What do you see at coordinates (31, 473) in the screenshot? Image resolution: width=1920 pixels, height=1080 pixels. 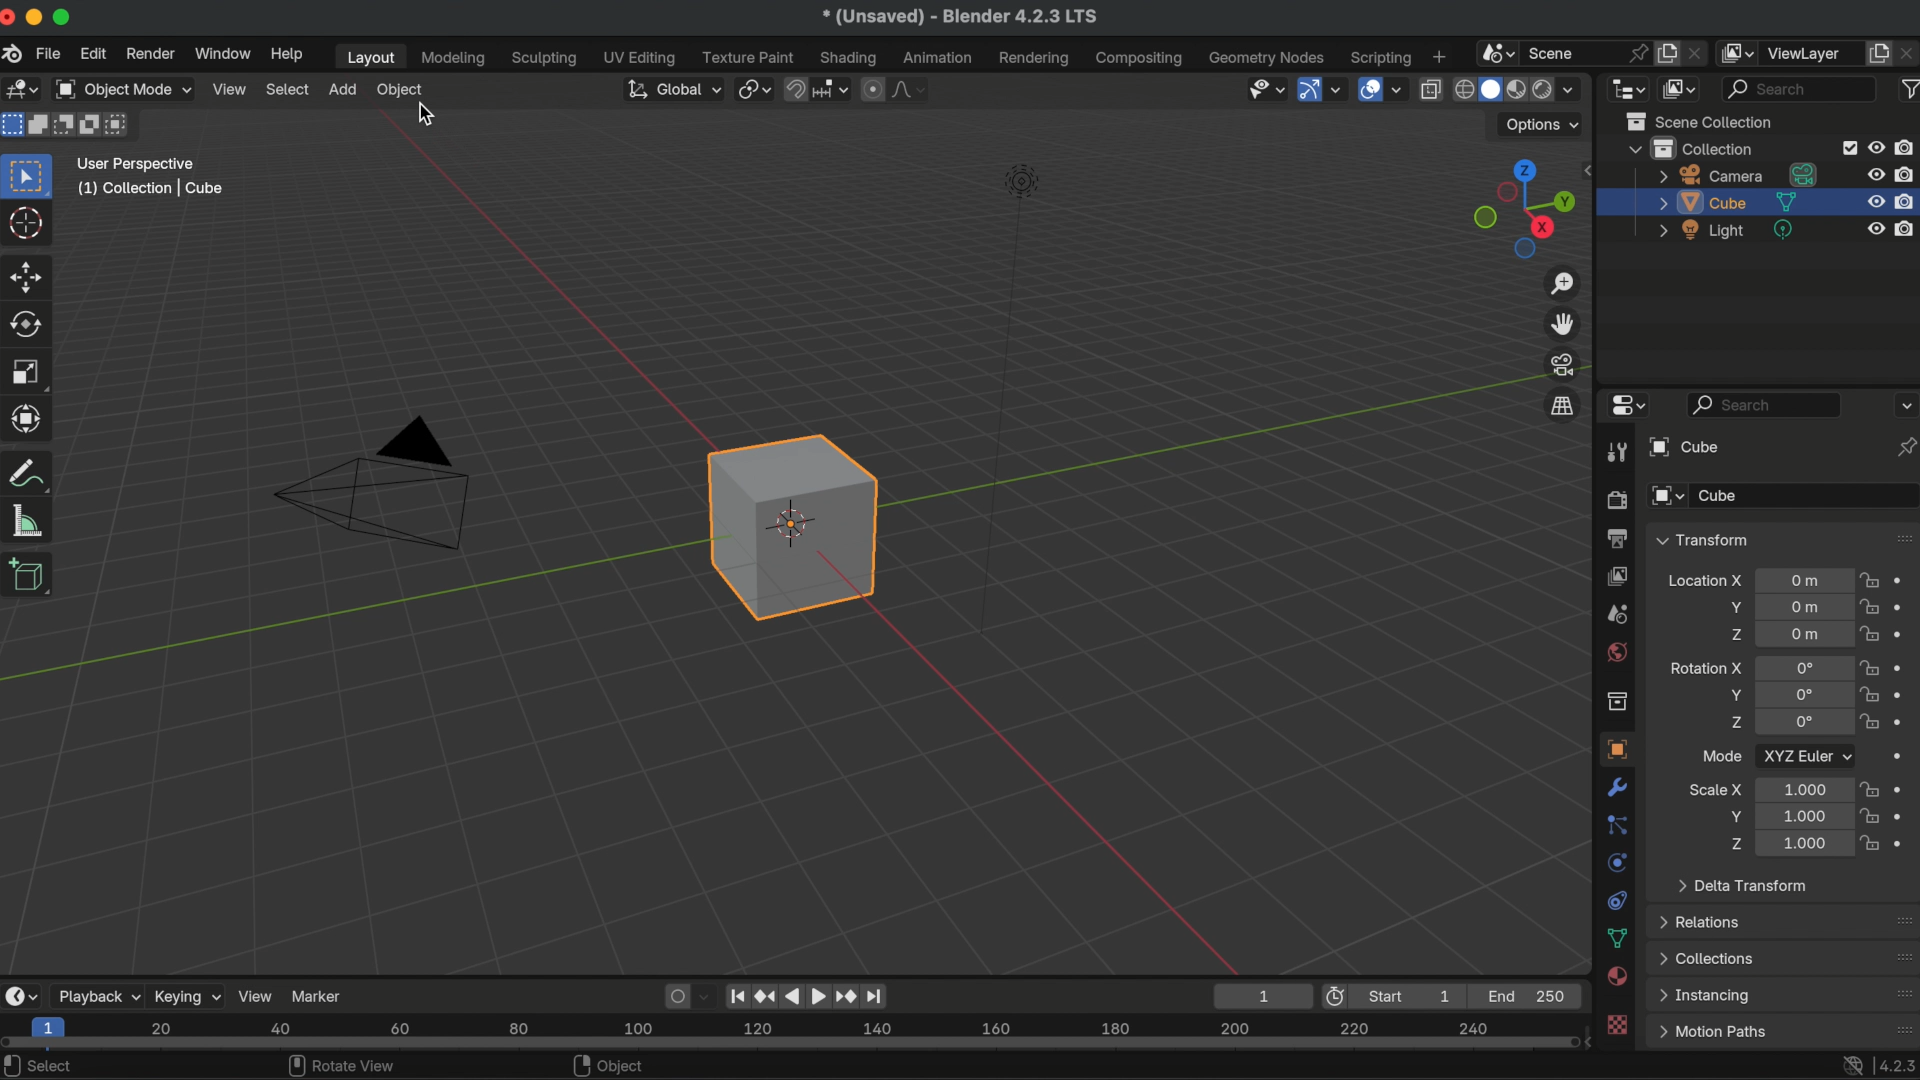 I see `transform` at bounding box center [31, 473].